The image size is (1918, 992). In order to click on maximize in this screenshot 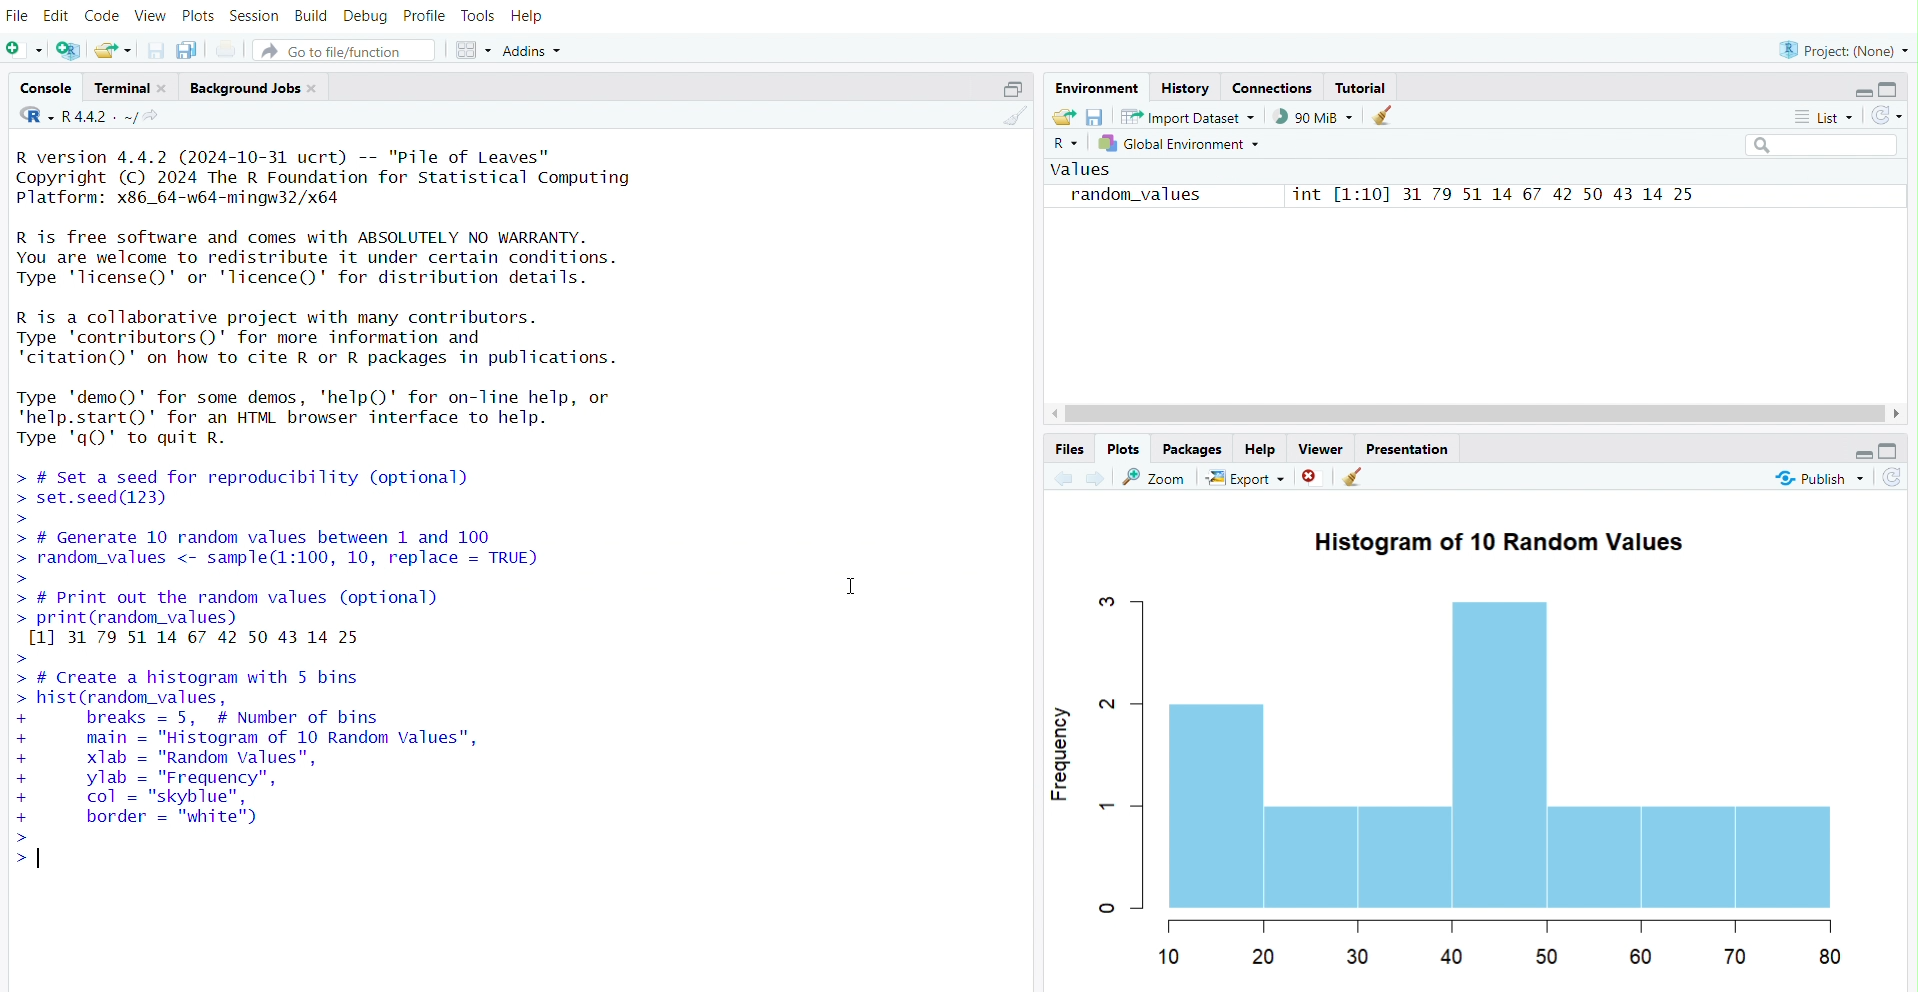, I will do `click(1011, 85)`.